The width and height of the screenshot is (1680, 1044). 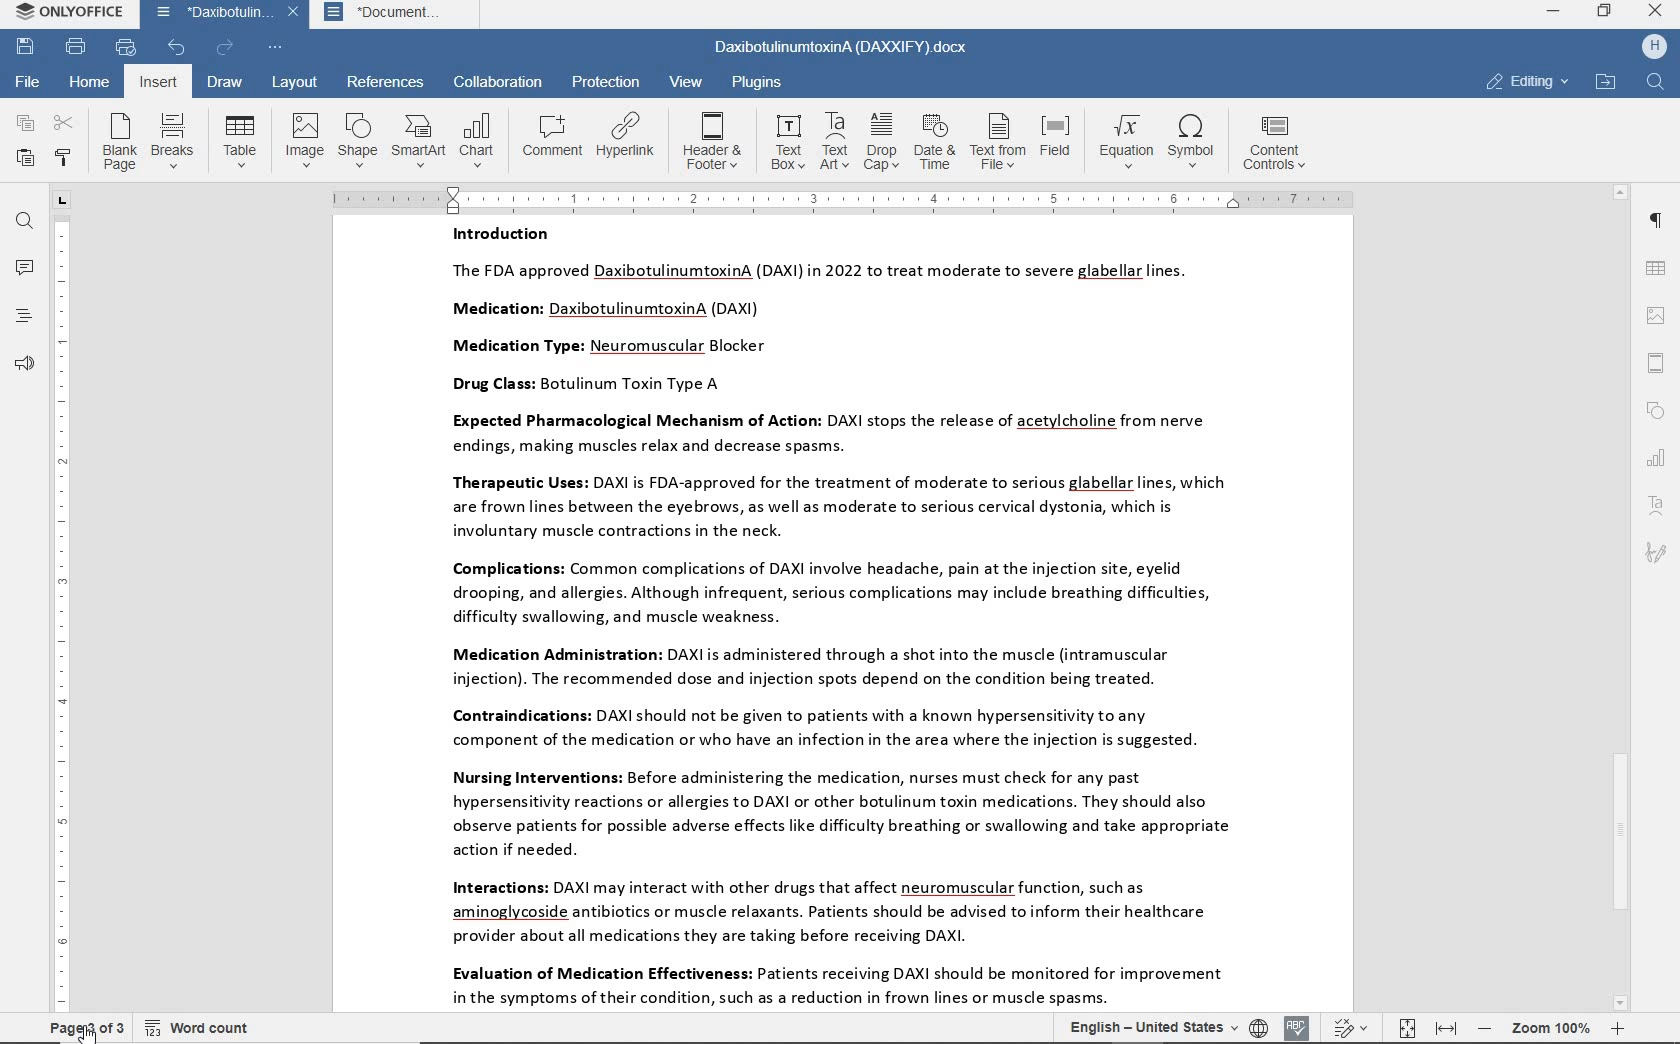 What do you see at coordinates (227, 83) in the screenshot?
I see `draw` at bounding box center [227, 83].